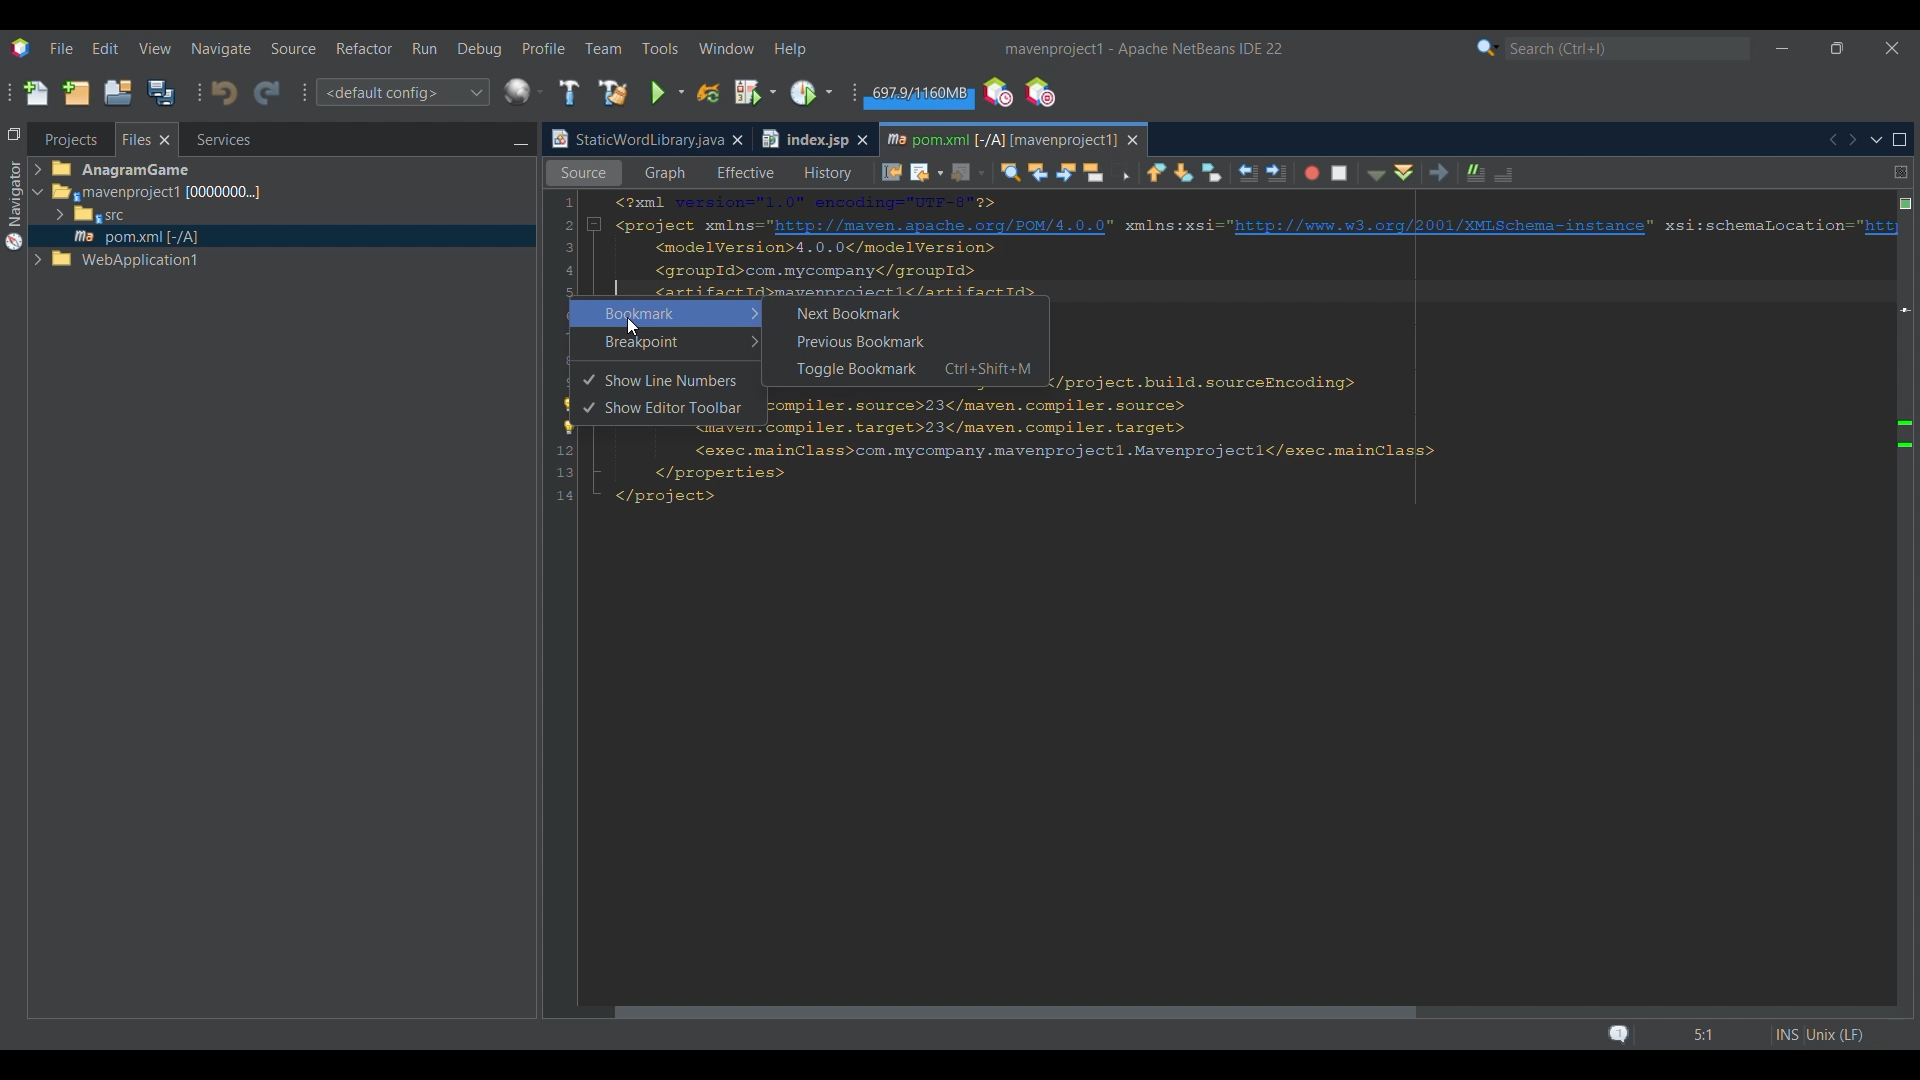 The height and width of the screenshot is (1080, 1920). What do you see at coordinates (1470, 291) in the screenshot?
I see `Selected line highlighted` at bounding box center [1470, 291].